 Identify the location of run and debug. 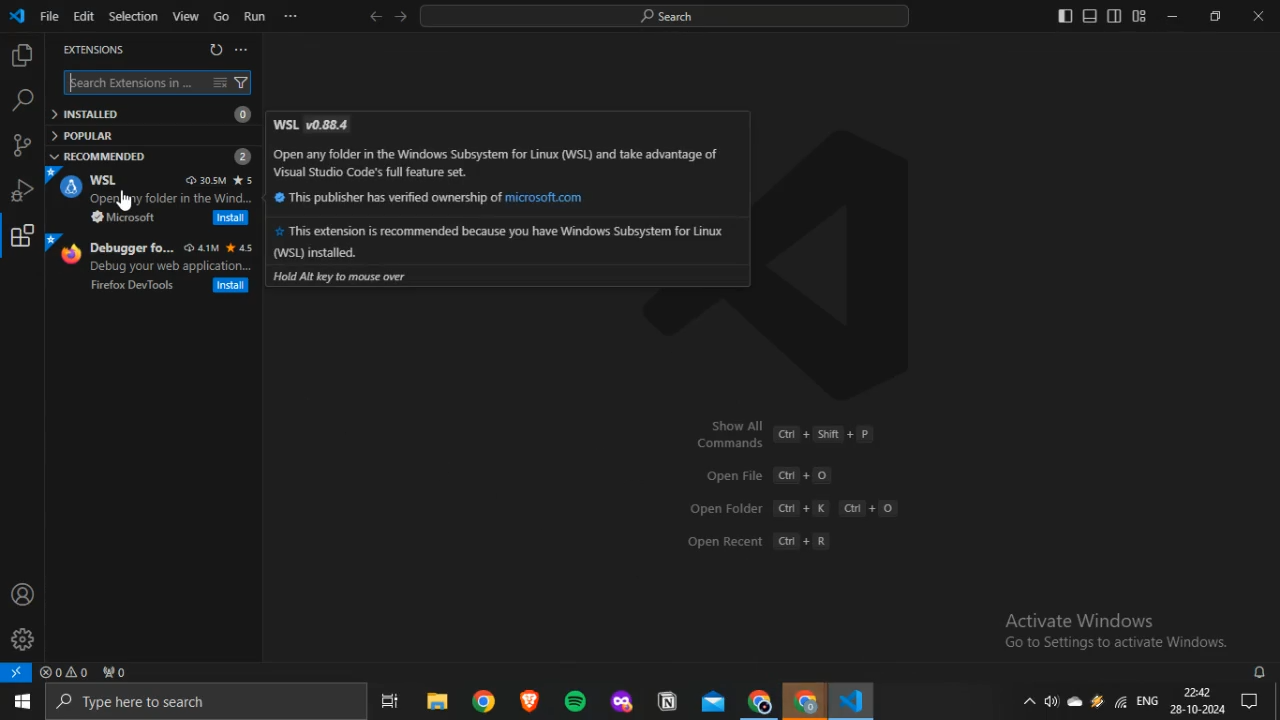
(22, 191).